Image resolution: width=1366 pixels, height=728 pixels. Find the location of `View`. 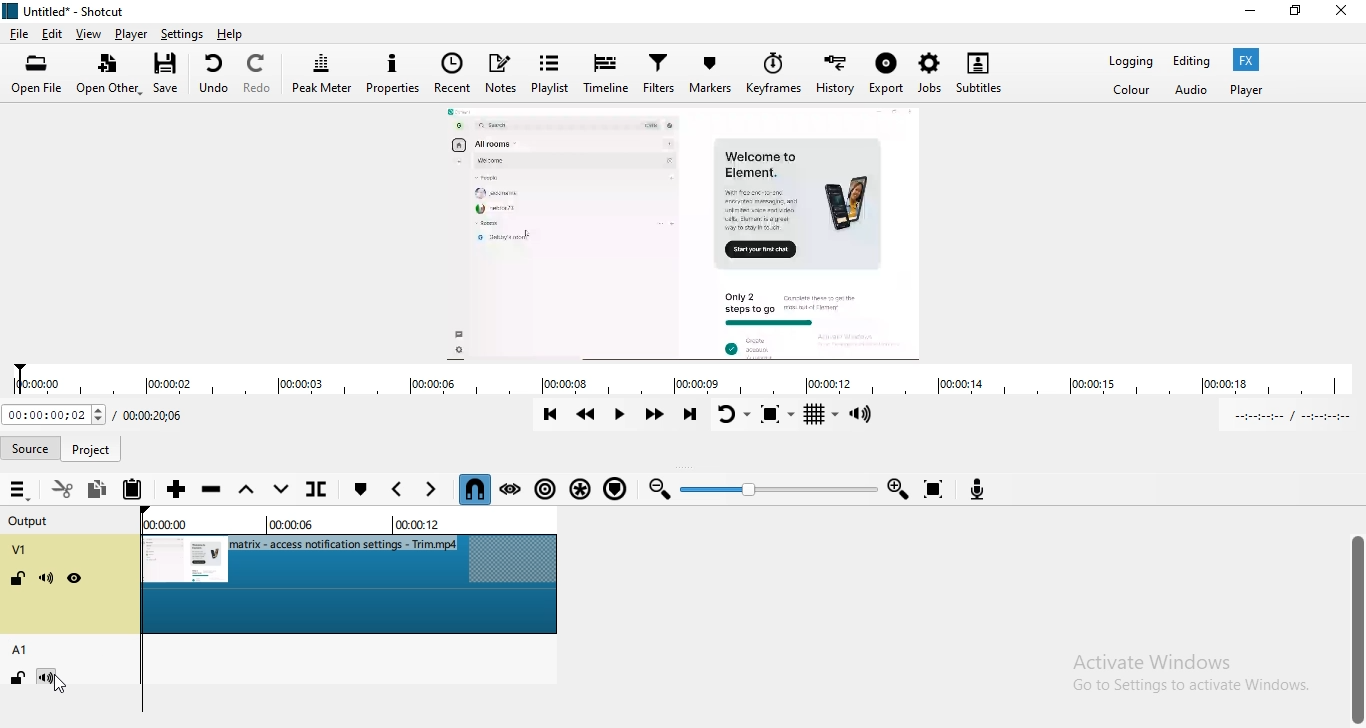

View is located at coordinates (90, 33).